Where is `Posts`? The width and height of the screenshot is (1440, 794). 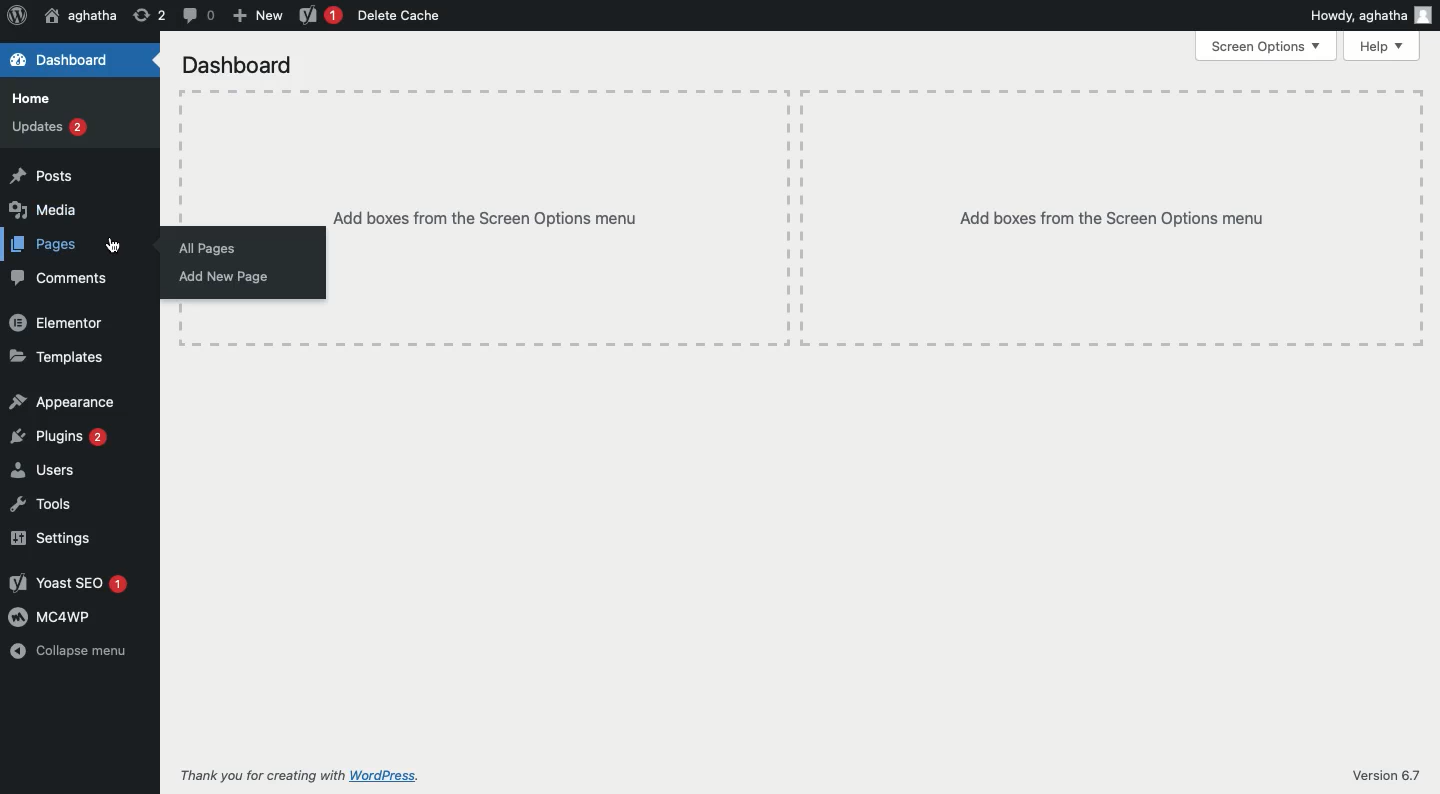
Posts is located at coordinates (74, 176).